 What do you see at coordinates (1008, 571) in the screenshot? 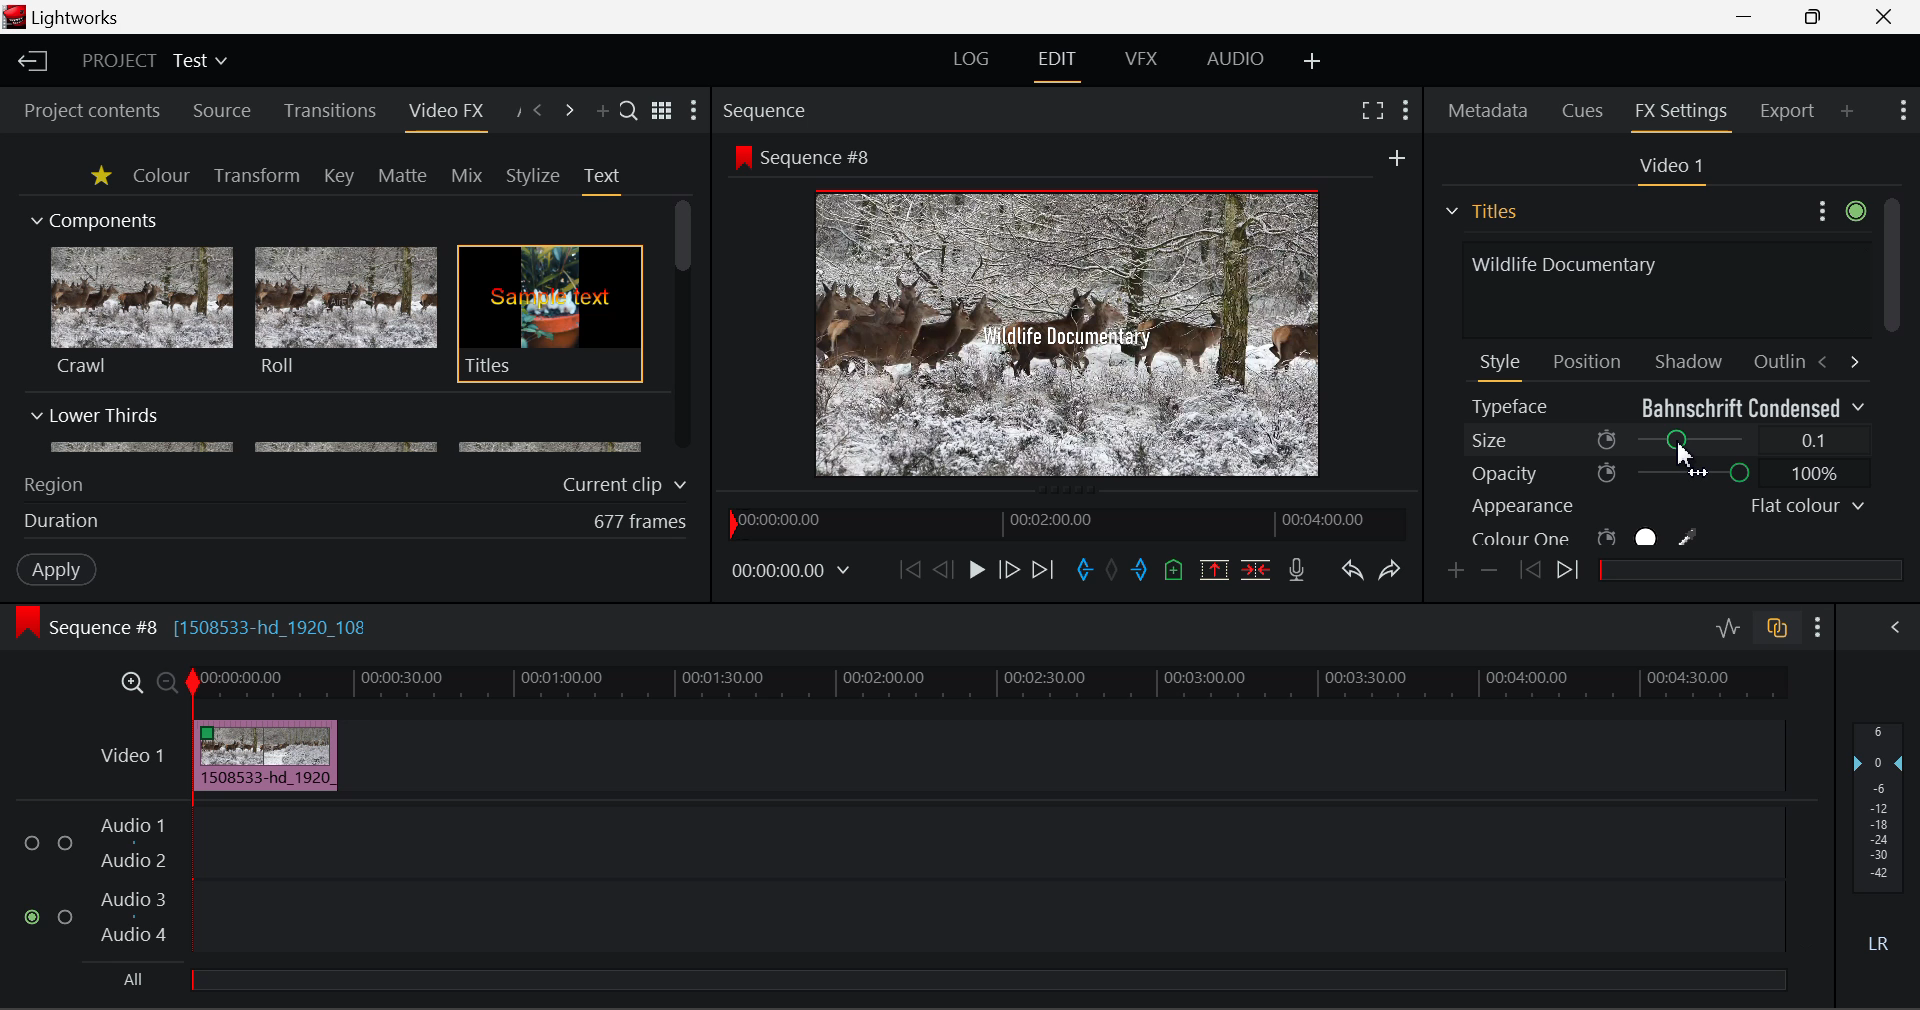
I see `Go Forward` at bounding box center [1008, 571].